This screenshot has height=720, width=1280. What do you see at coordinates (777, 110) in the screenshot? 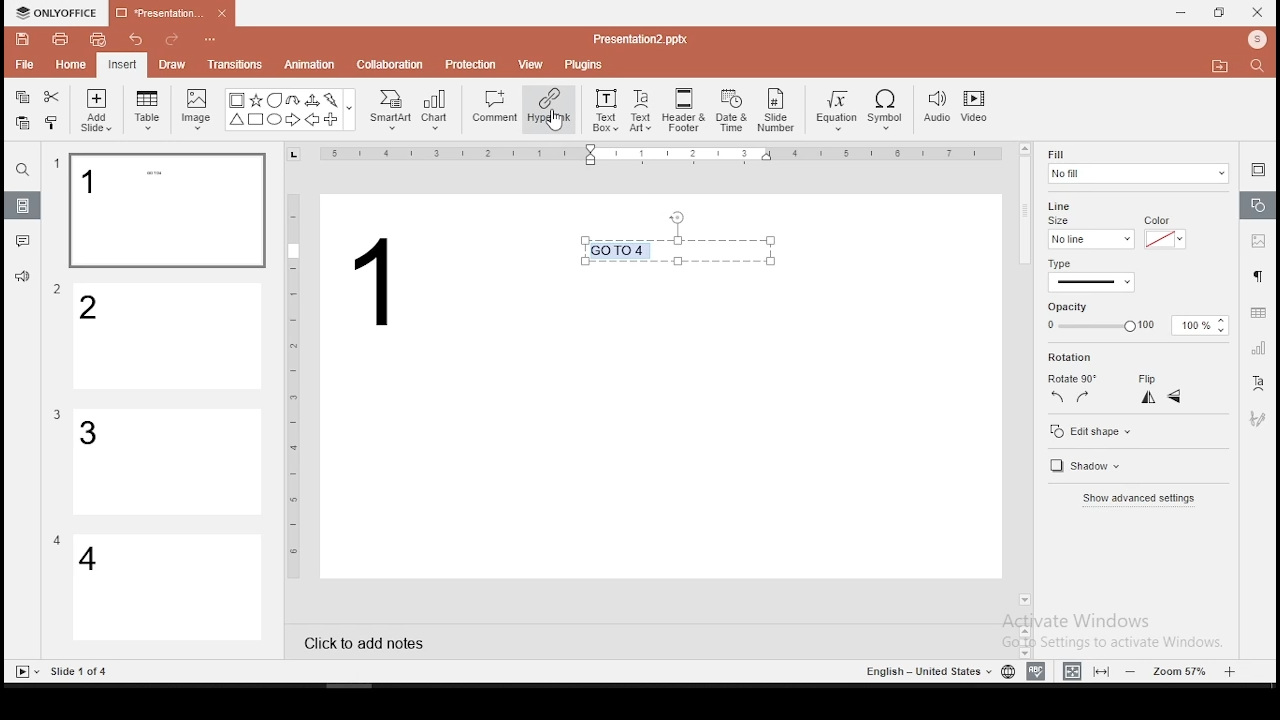
I see `slide number` at bounding box center [777, 110].